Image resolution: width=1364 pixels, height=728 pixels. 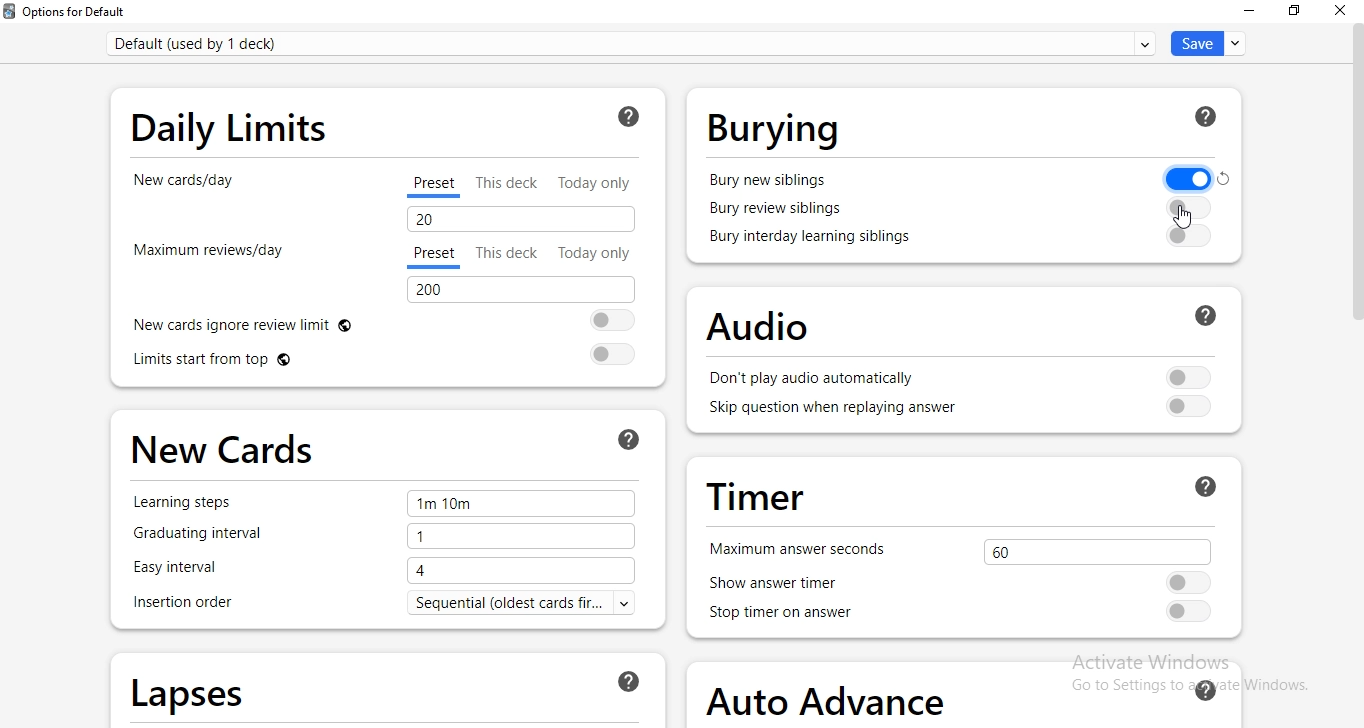 What do you see at coordinates (235, 126) in the screenshot?
I see `daily limits` at bounding box center [235, 126].